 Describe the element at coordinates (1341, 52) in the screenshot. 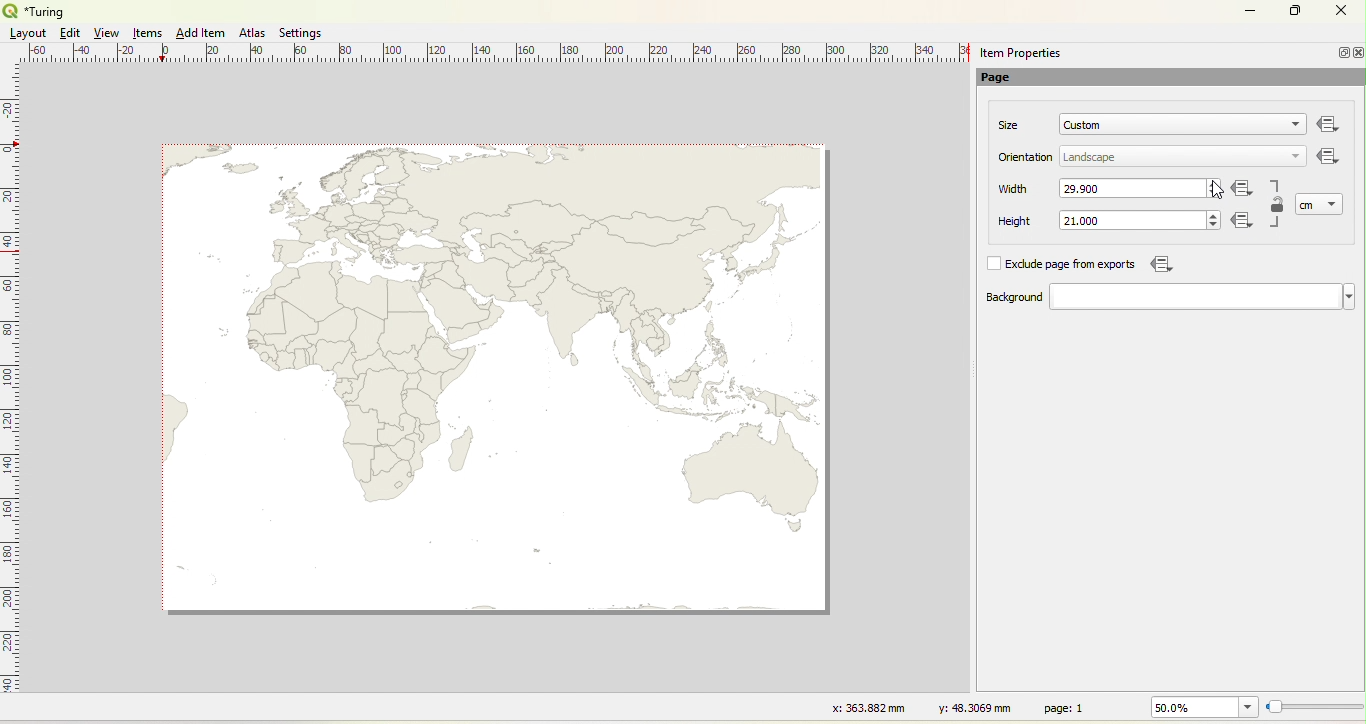

I see `Minimize` at that location.